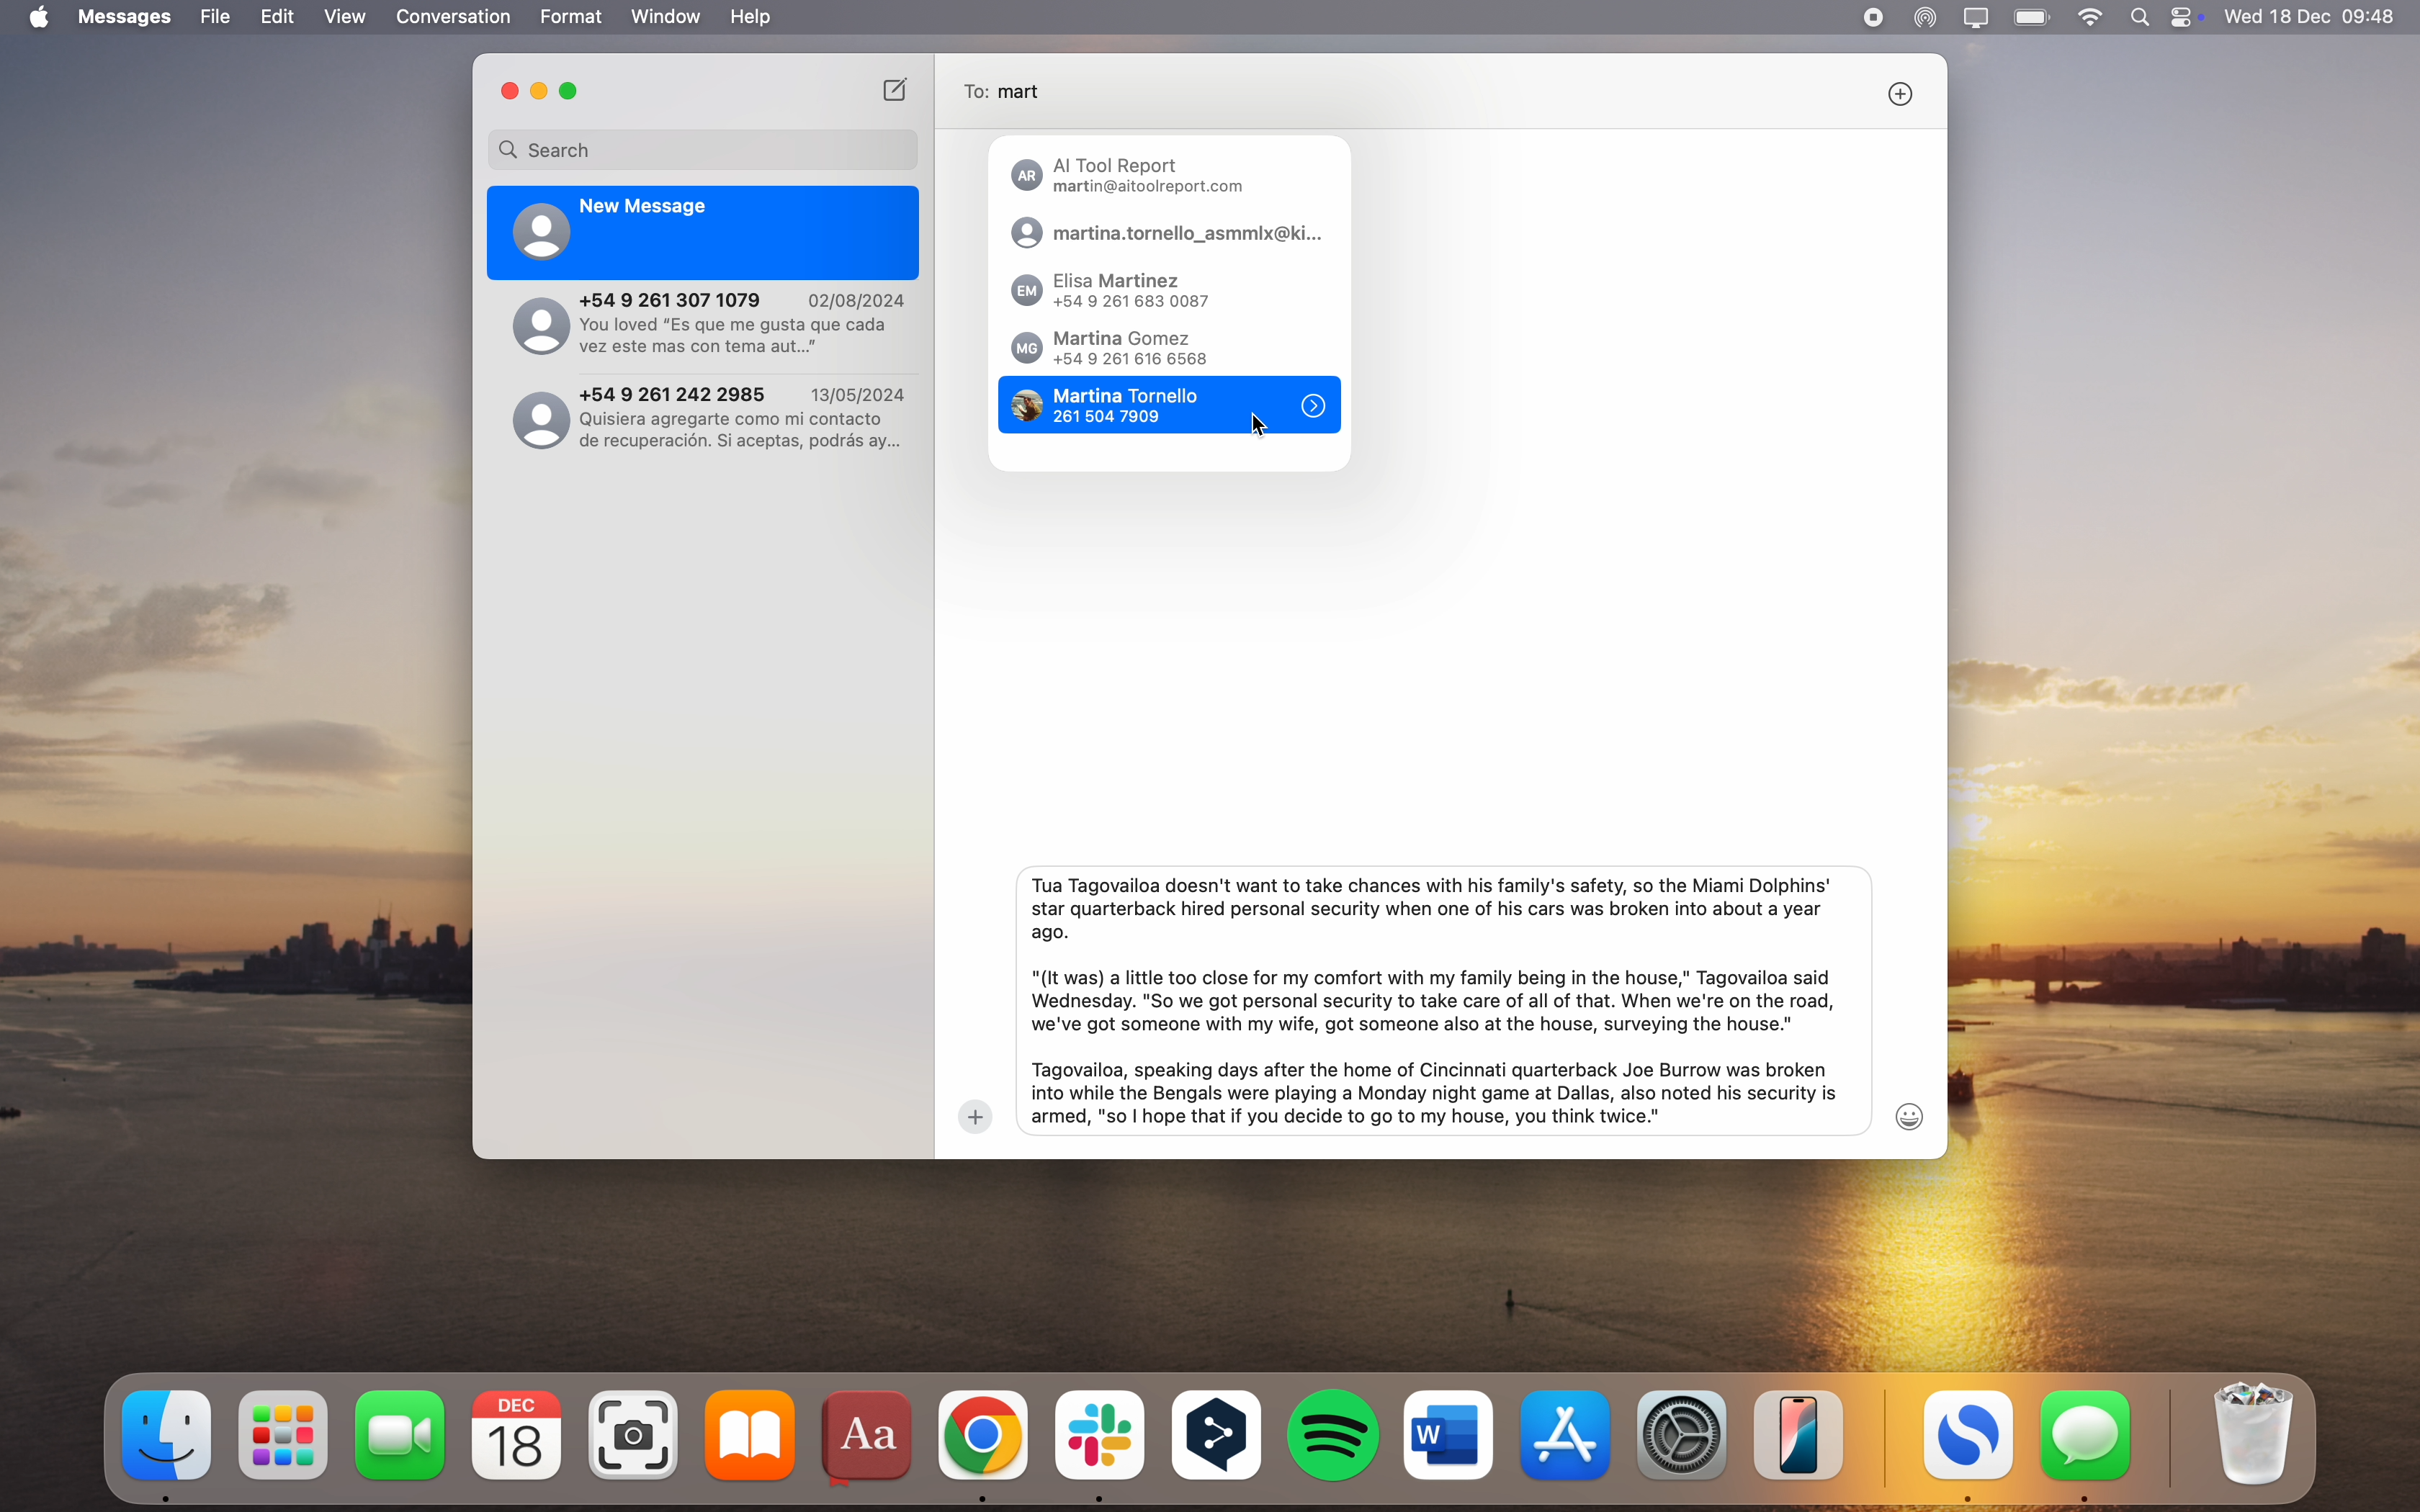  Describe the element at coordinates (1012, 92) in the screenshot. I see `to` at that location.